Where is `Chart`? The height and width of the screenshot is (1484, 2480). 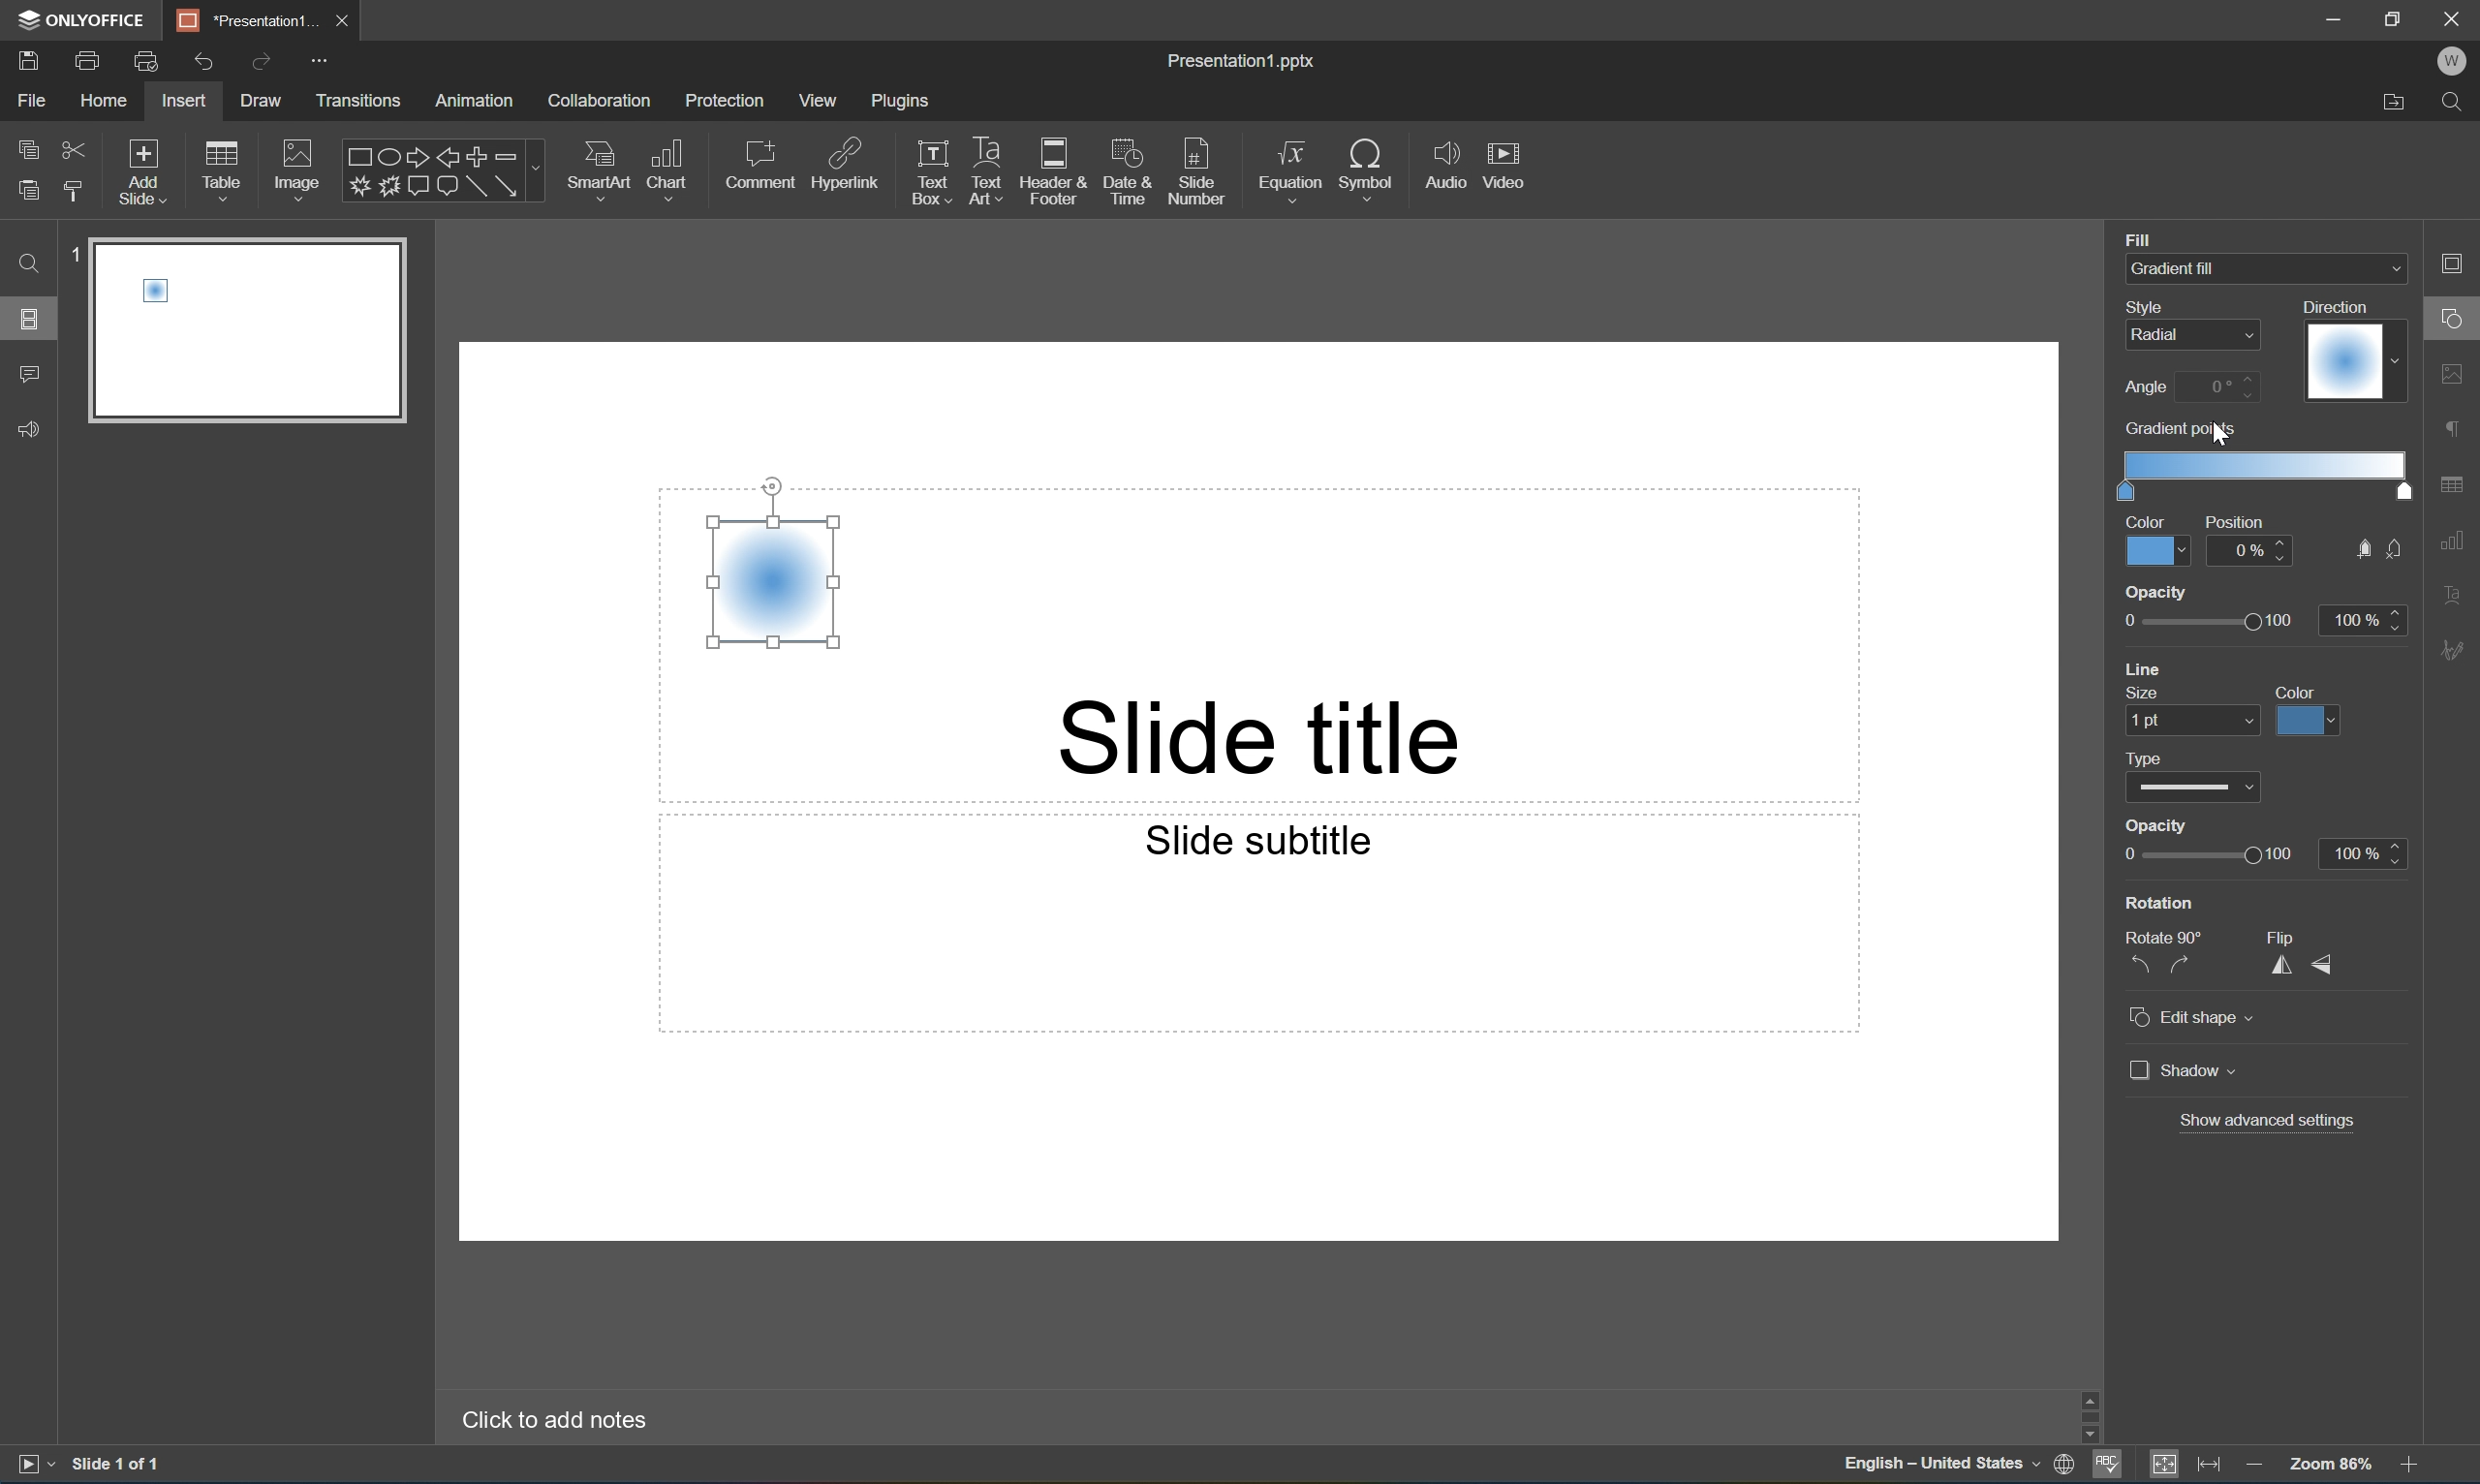 Chart is located at coordinates (665, 167).